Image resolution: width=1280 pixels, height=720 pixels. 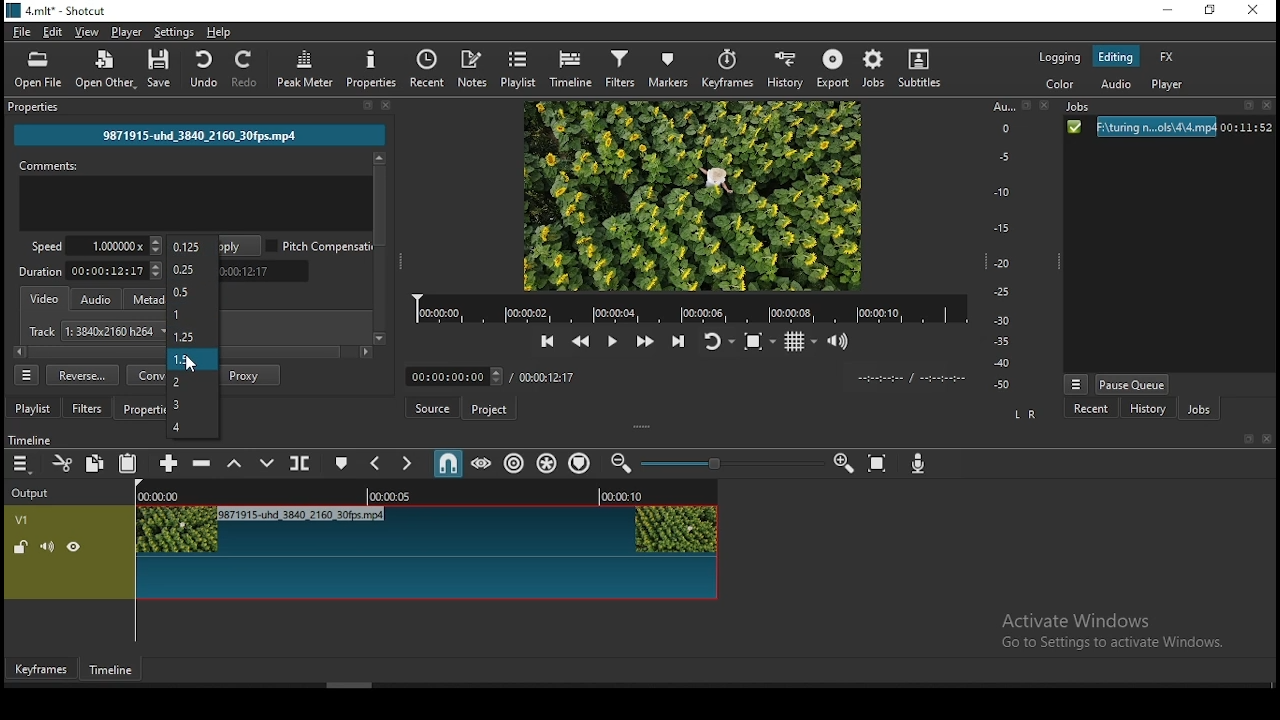 I want to click on File name, so click(x=199, y=133).